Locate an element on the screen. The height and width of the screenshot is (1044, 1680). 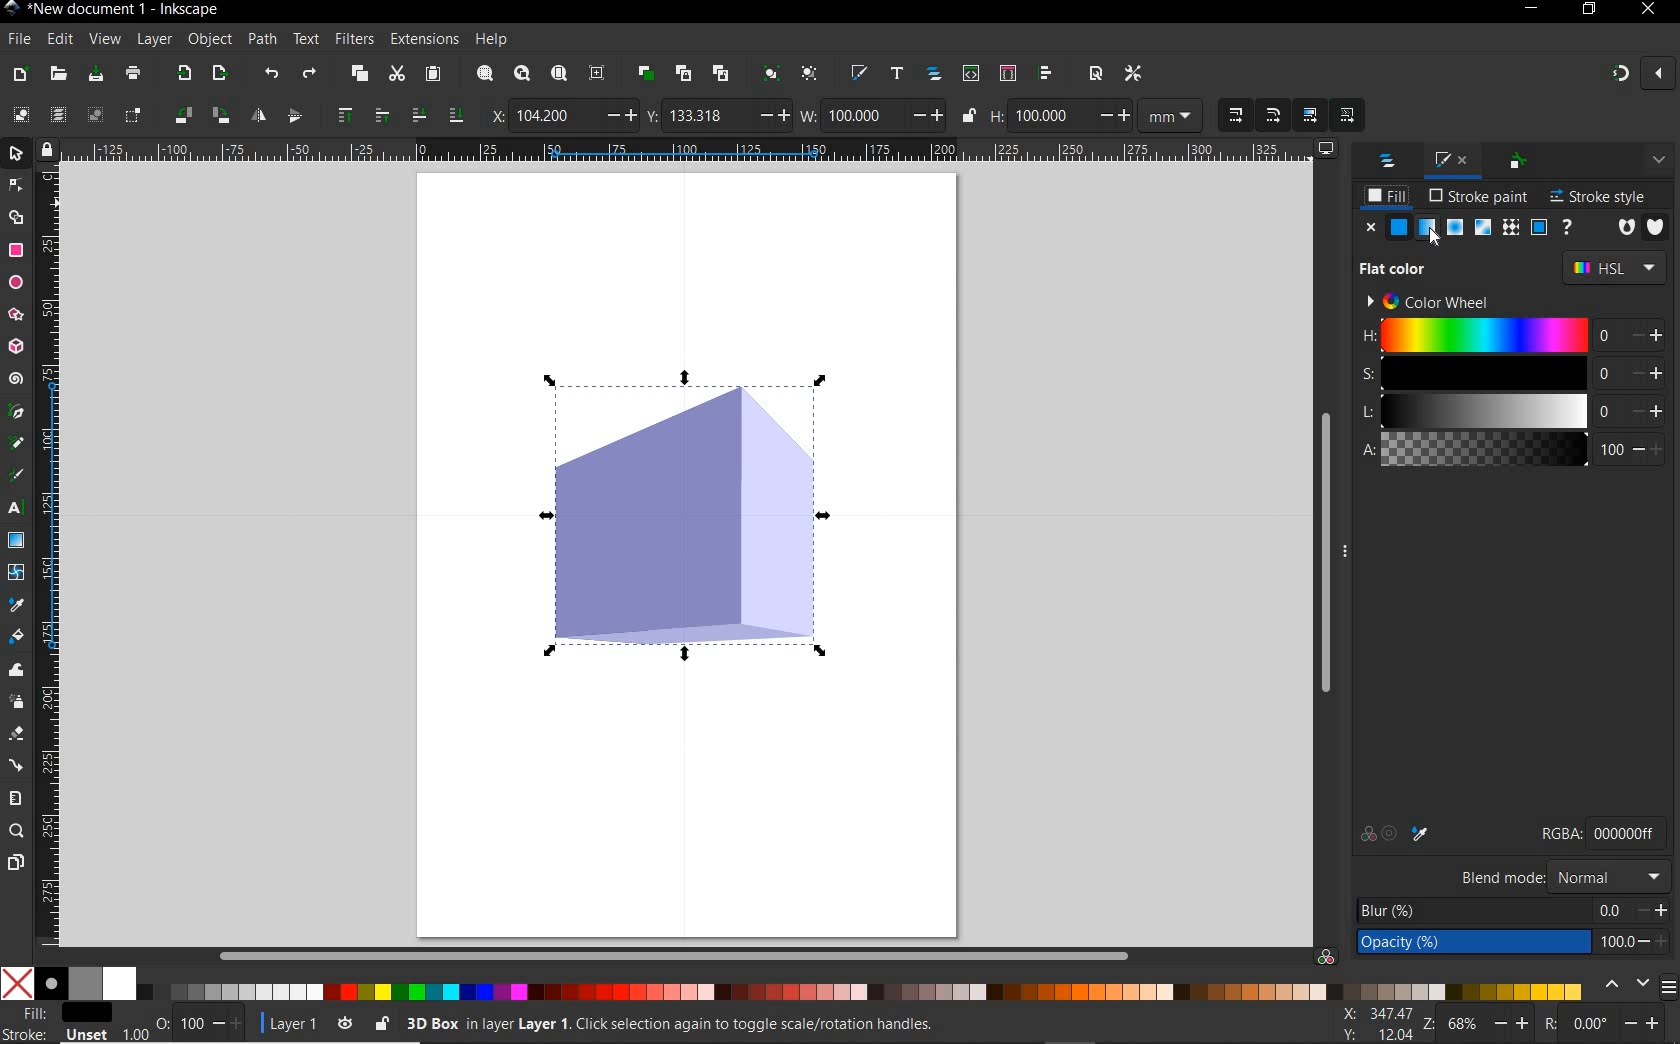
CONNECTOR TOOL is located at coordinates (17, 763).